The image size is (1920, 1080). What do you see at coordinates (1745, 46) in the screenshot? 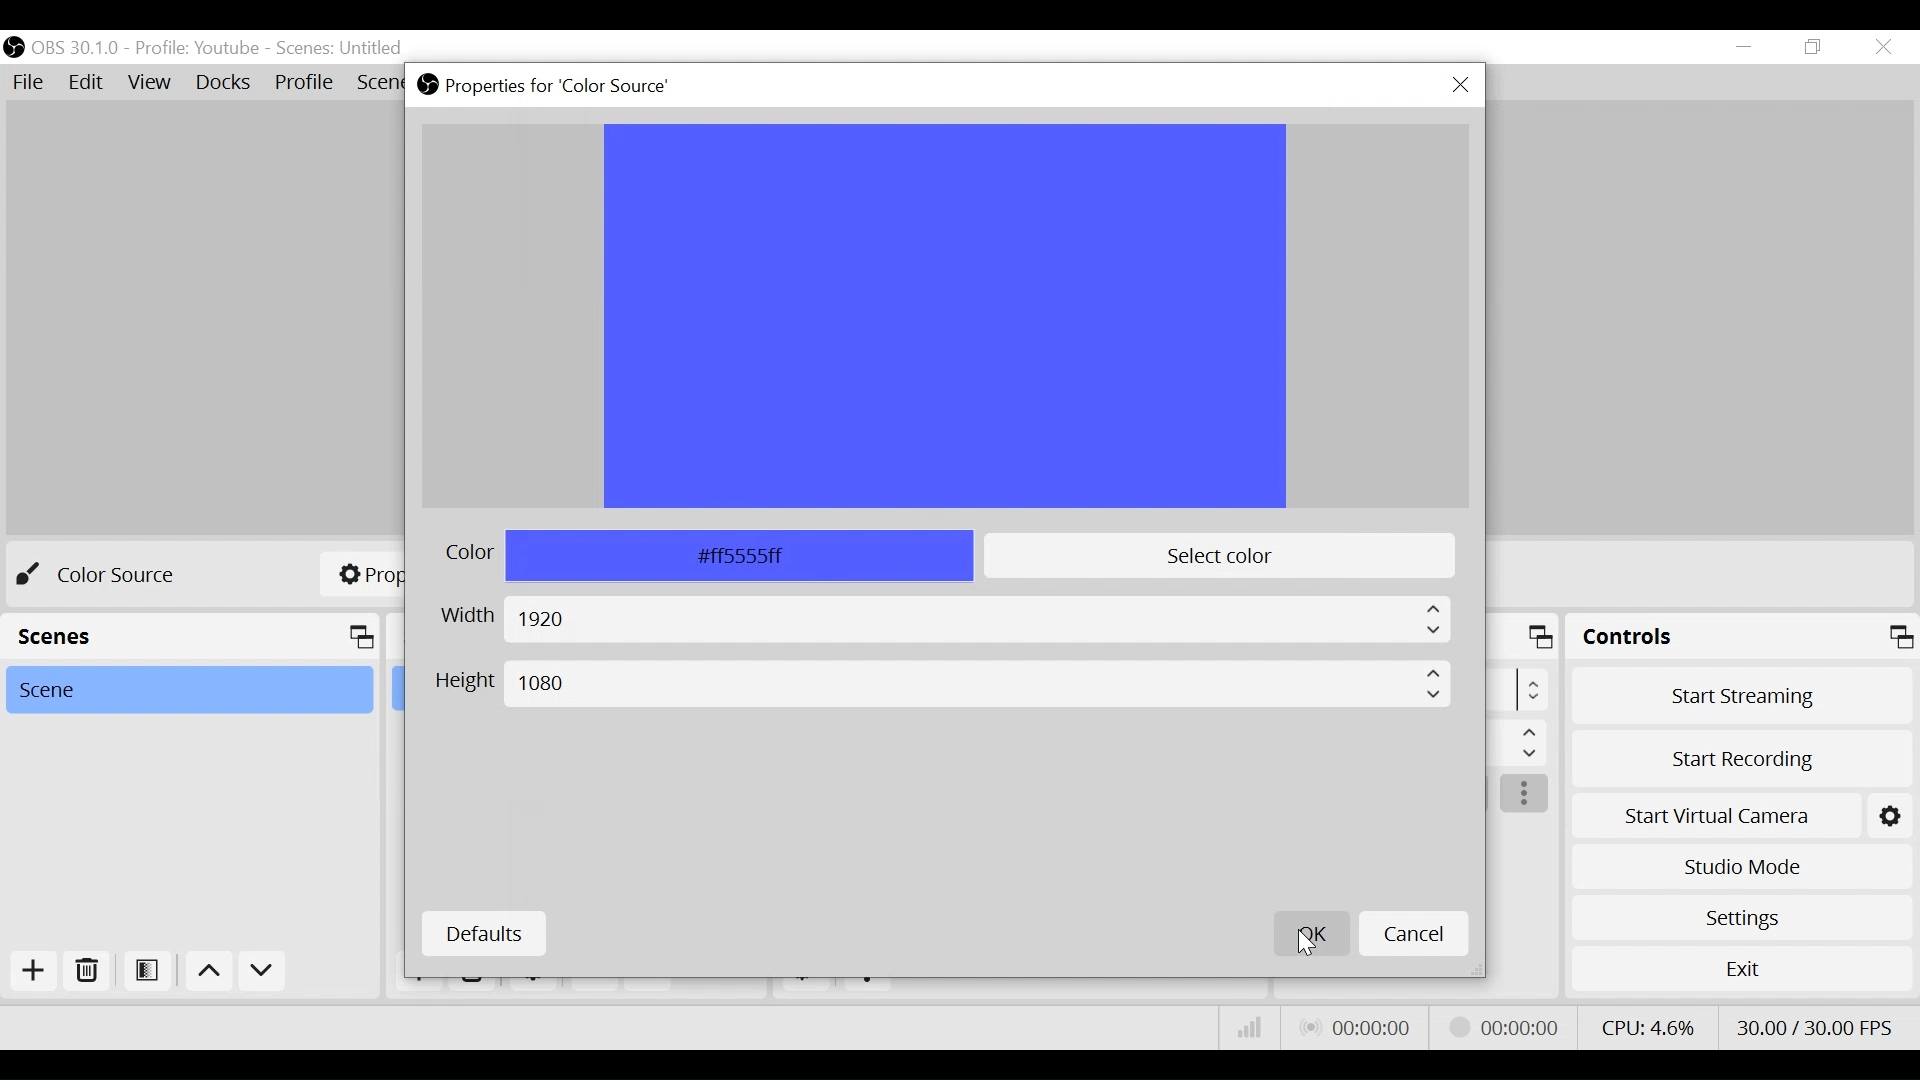
I see `minimize` at bounding box center [1745, 46].